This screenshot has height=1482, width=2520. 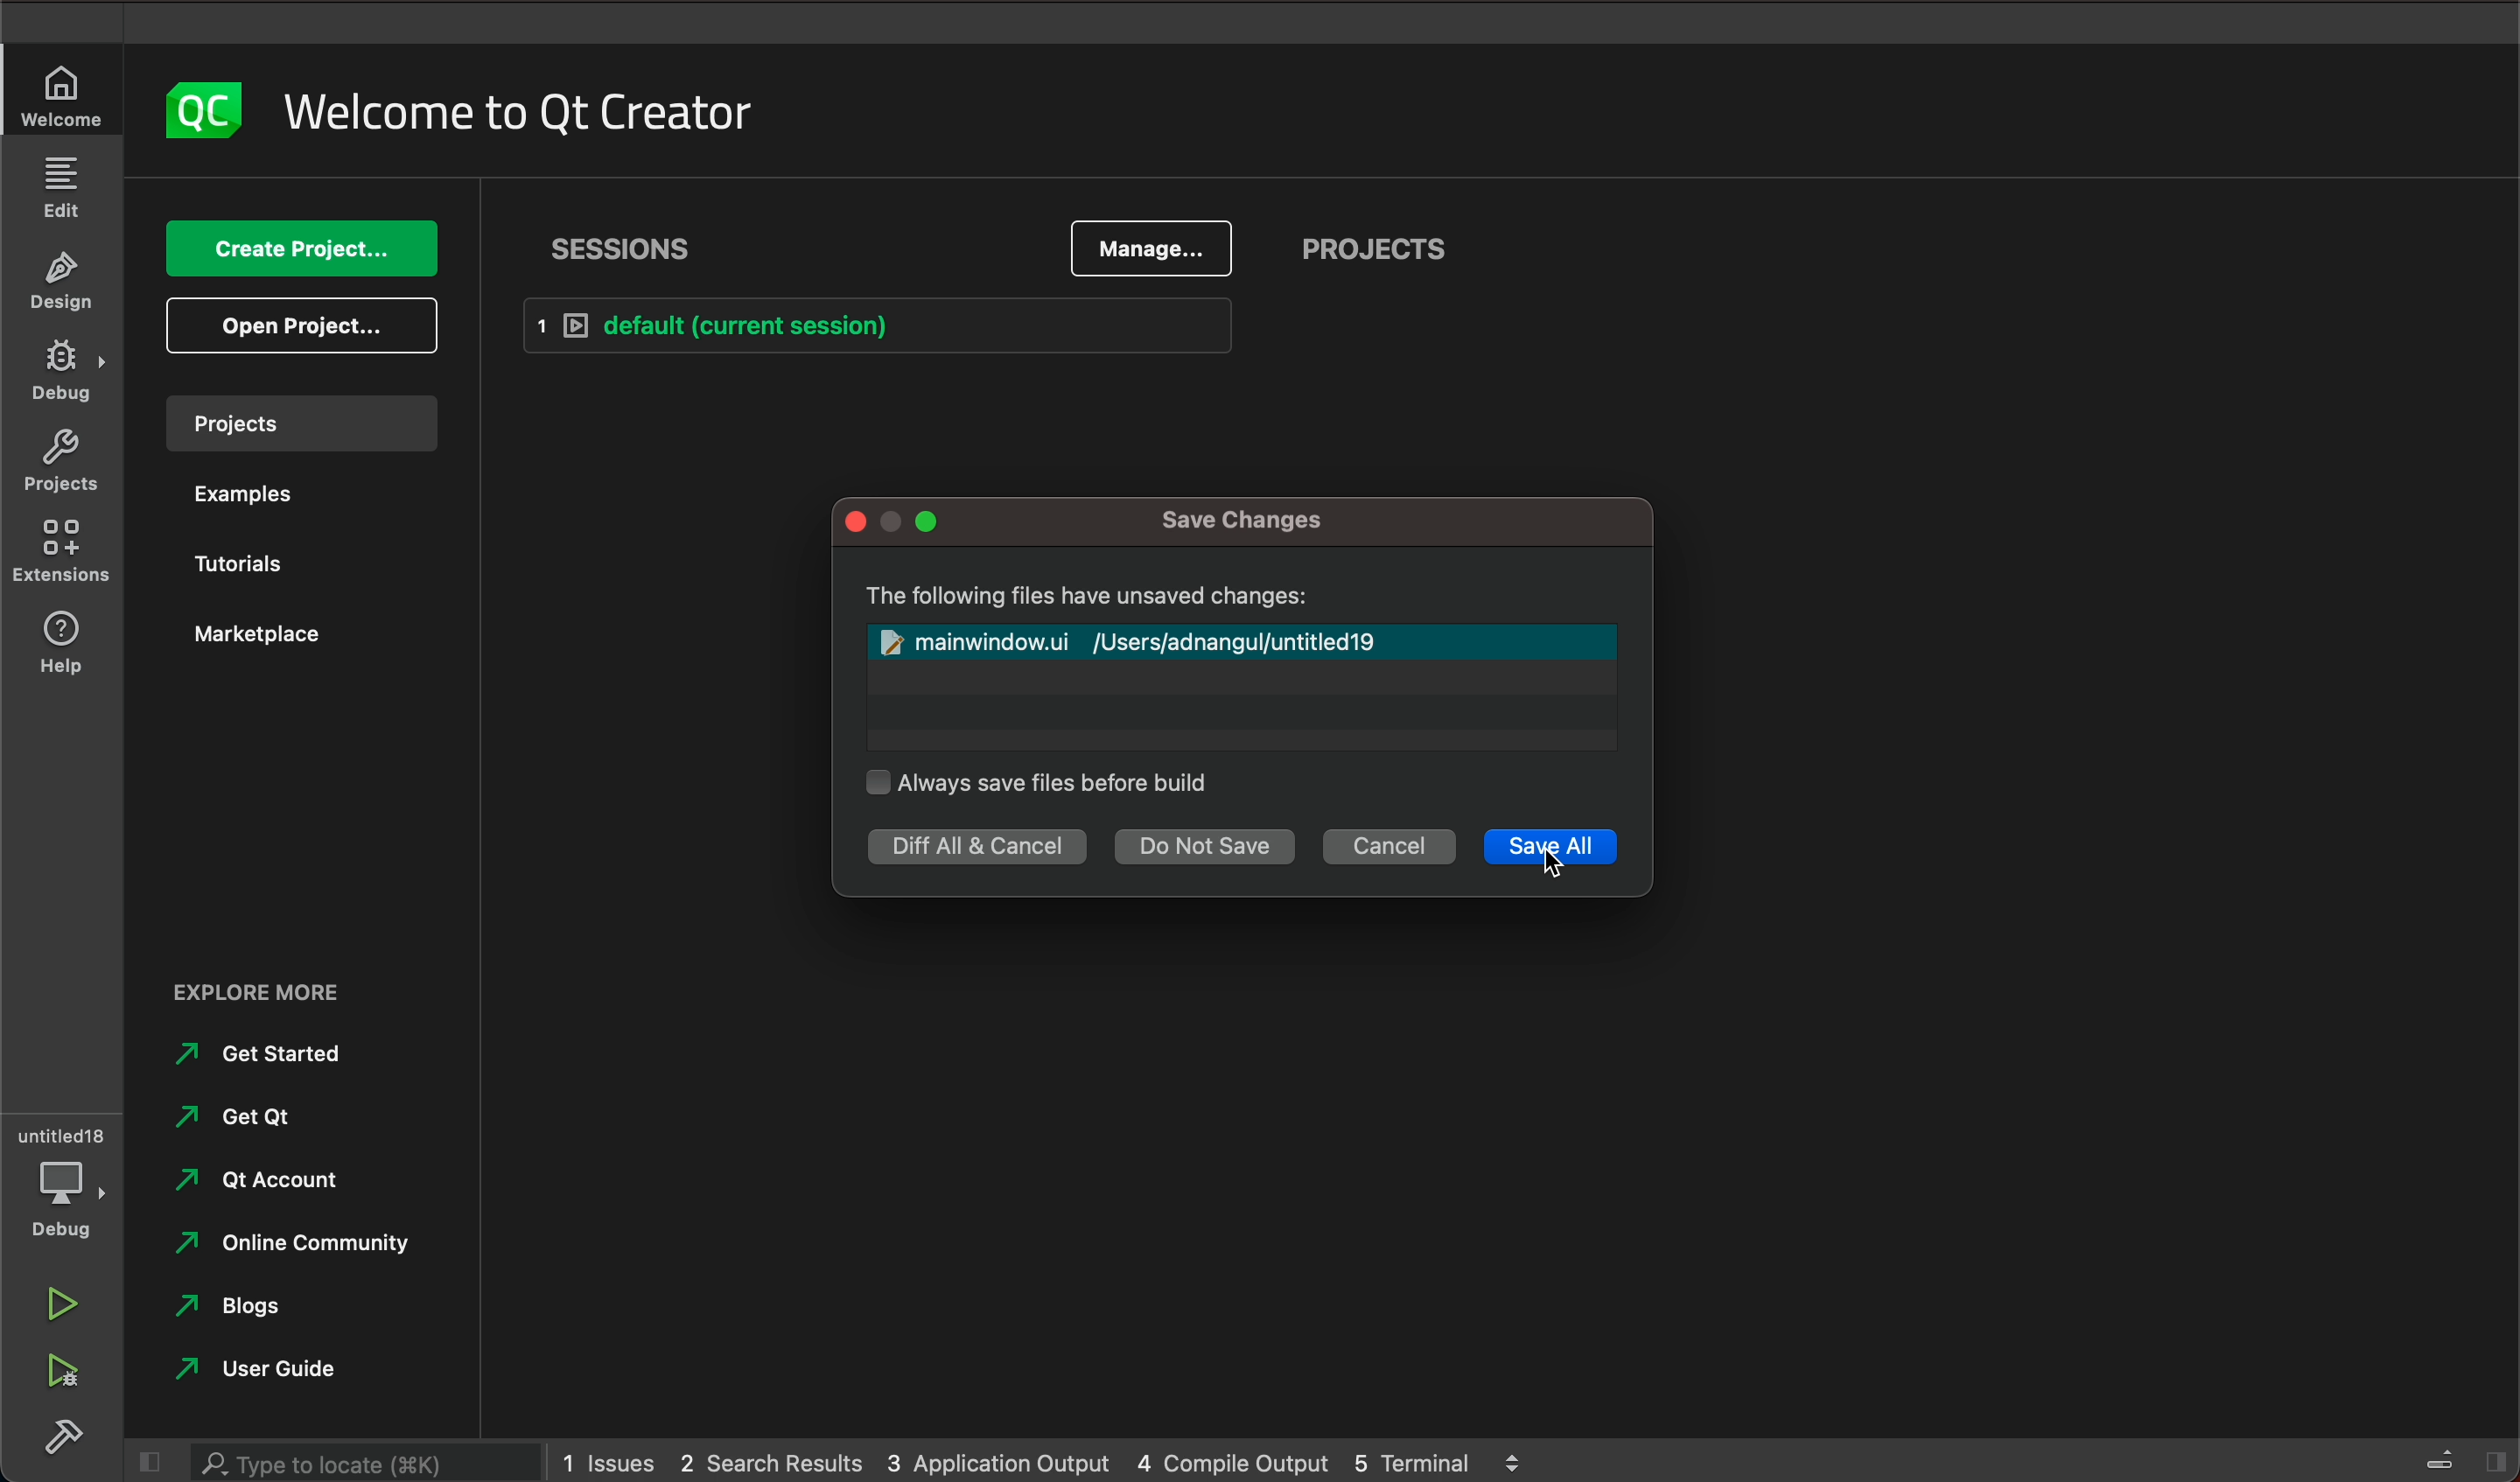 What do you see at coordinates (303, 251) in the screenshot?
I see `create` at bounding box center [303, 251].